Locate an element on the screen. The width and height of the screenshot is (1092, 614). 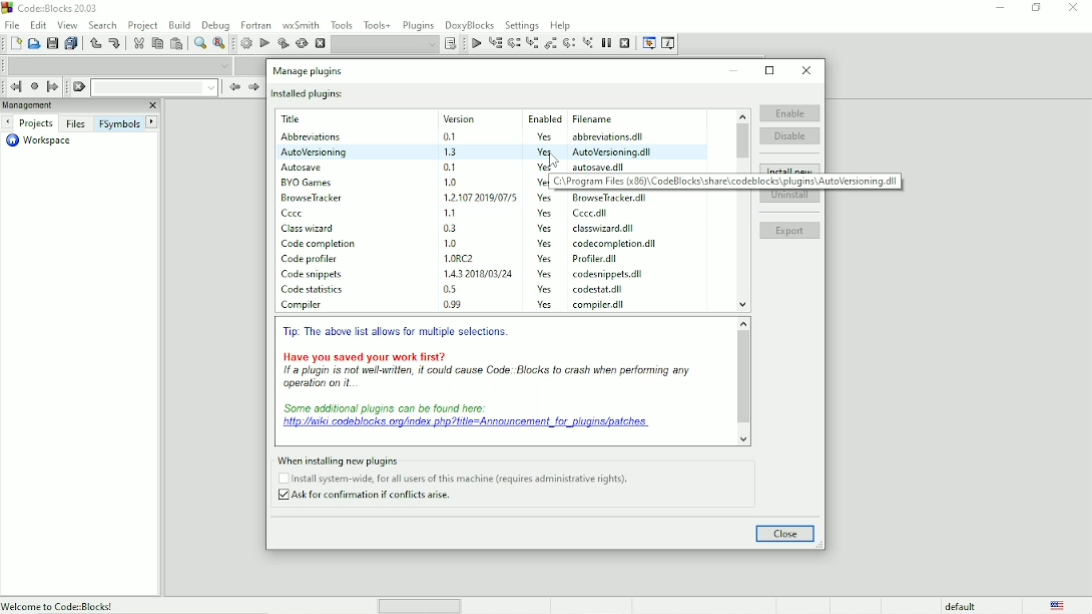
Step out is located at coordinates (551, 44).